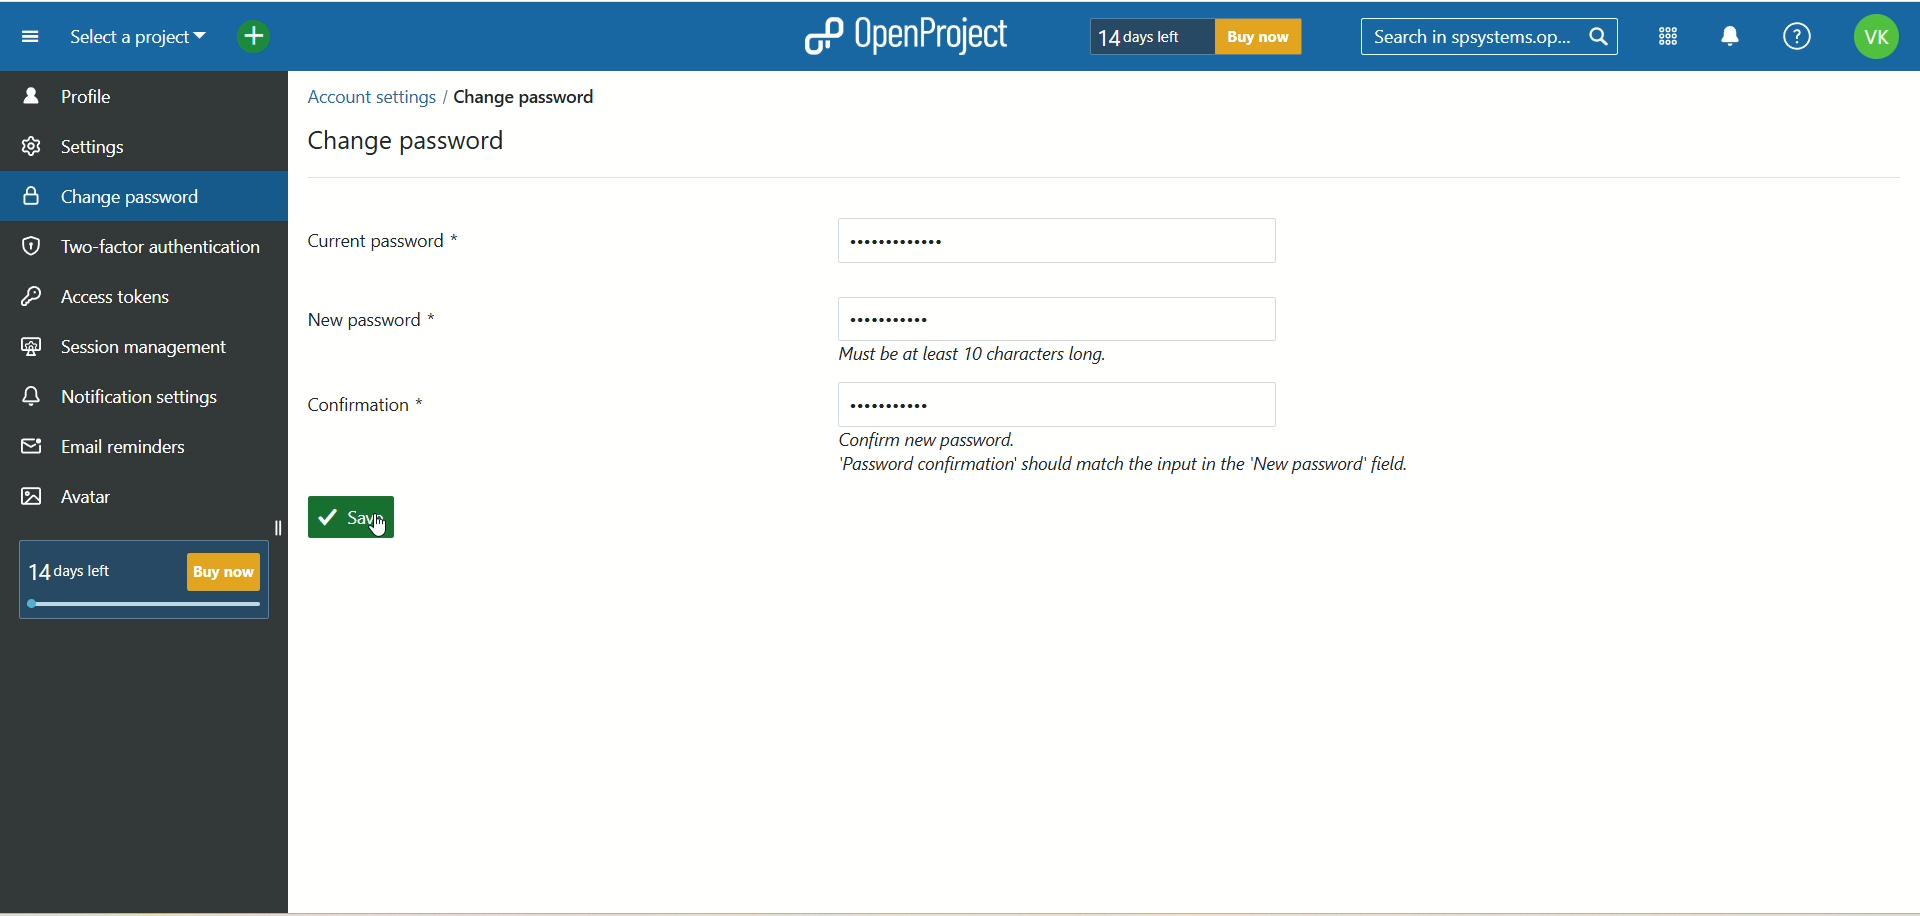 The width and height of the screenshot is (1920, 916). What do you see at coordinates (1189, 35) in the screenshot?
I see `text` at bounding box center [1189, 35].